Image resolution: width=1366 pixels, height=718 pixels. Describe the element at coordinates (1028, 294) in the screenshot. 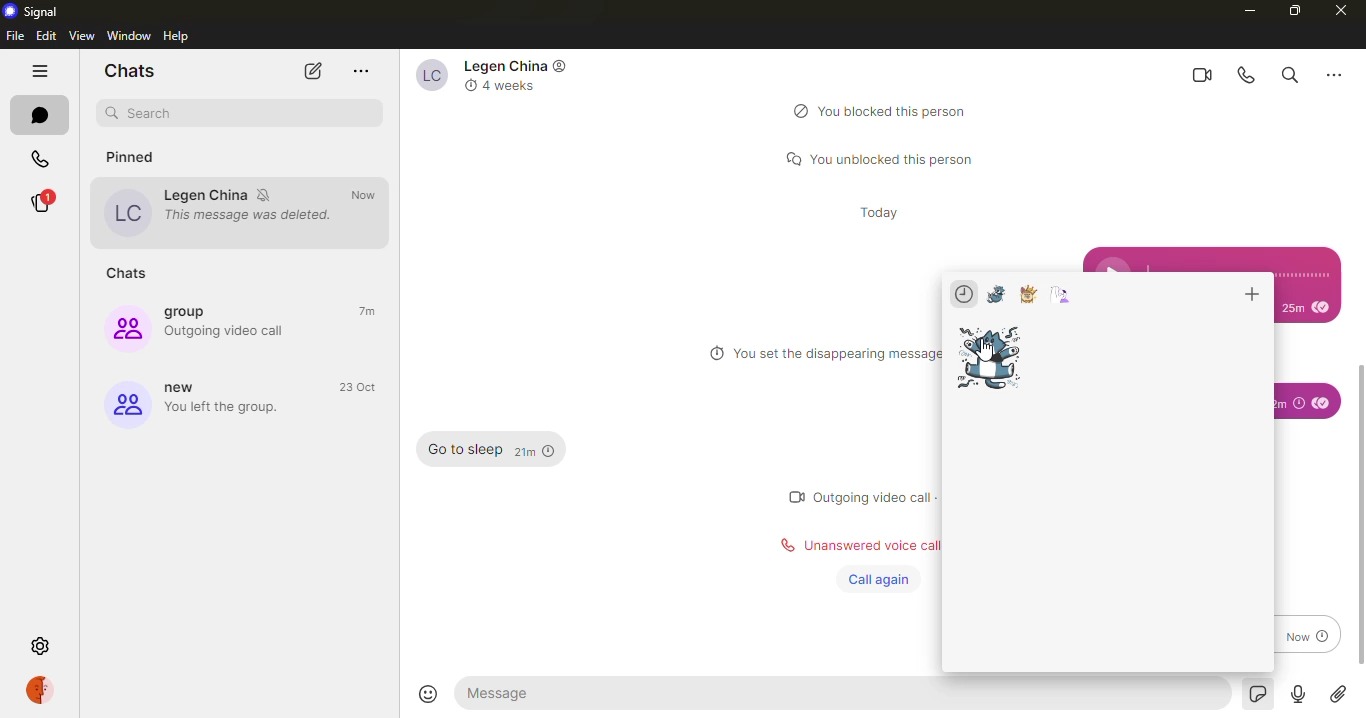

I see `sticker type` at that location.